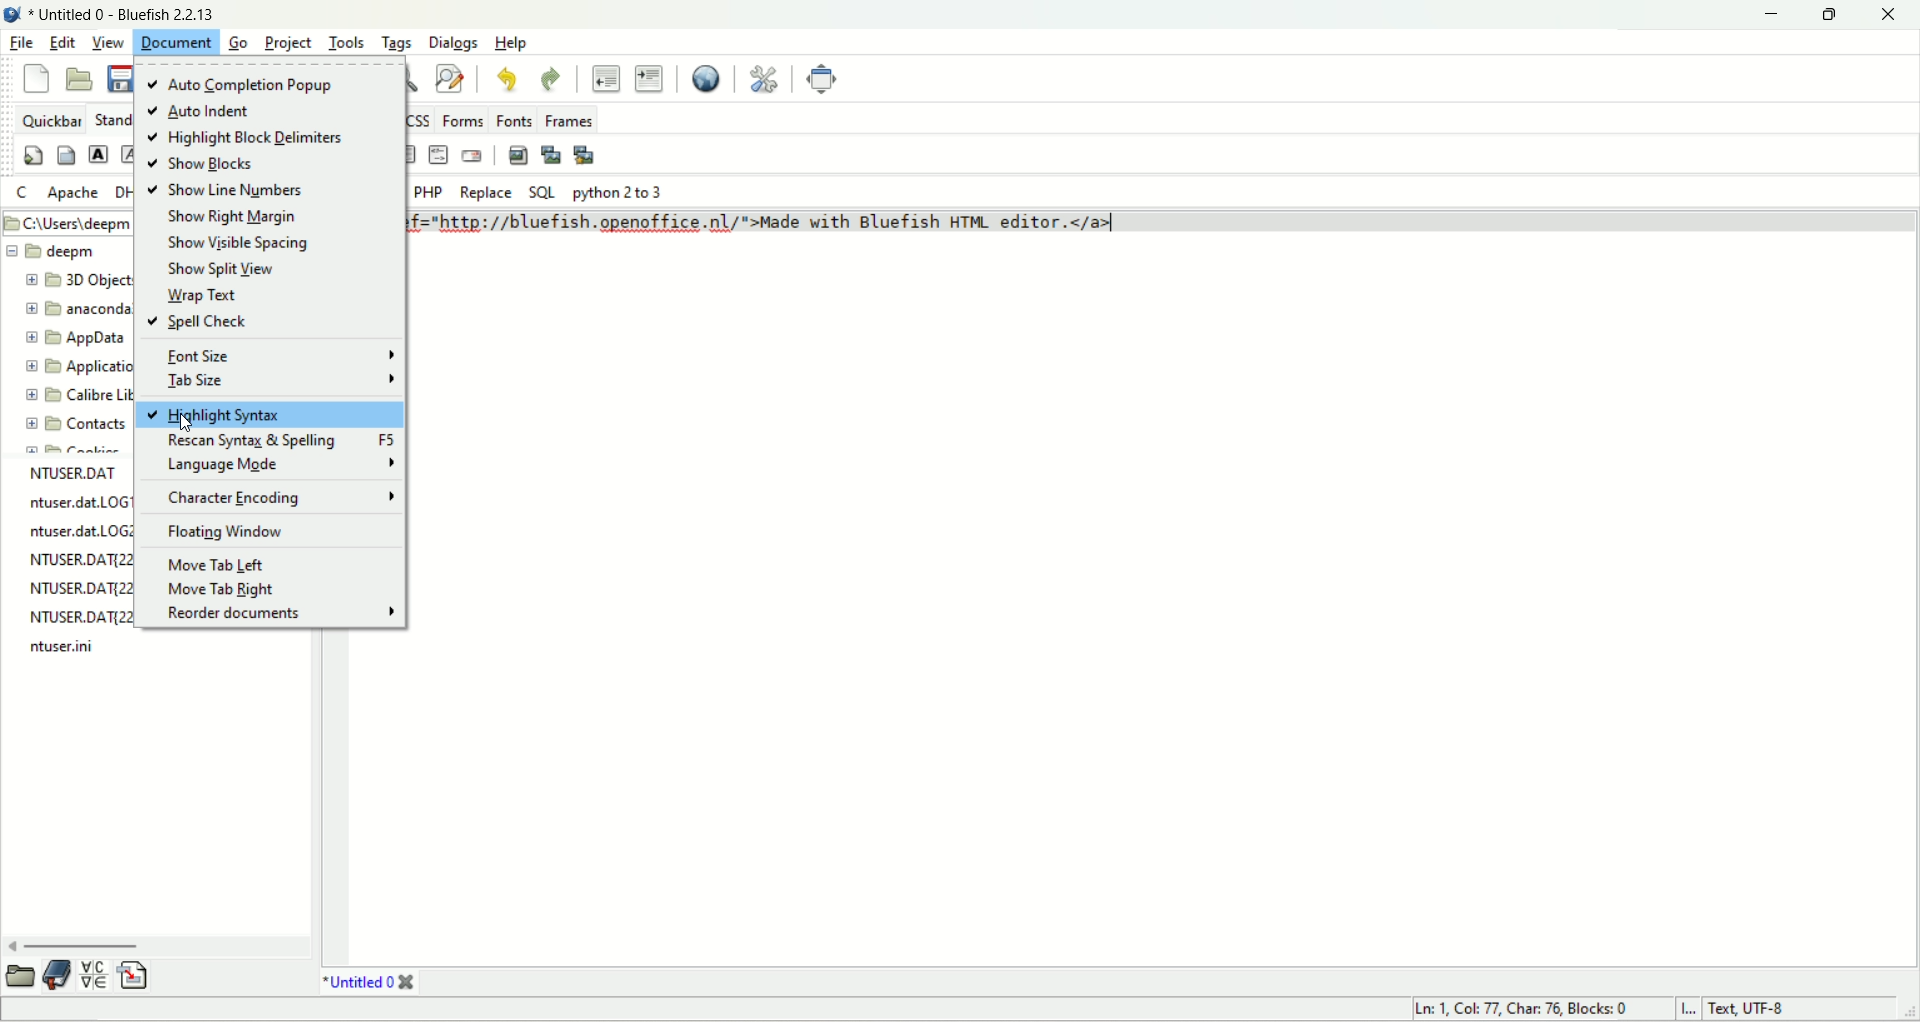  Describe the element at coordinates (507, 80) in the screenshot. I see `undo` at that location.